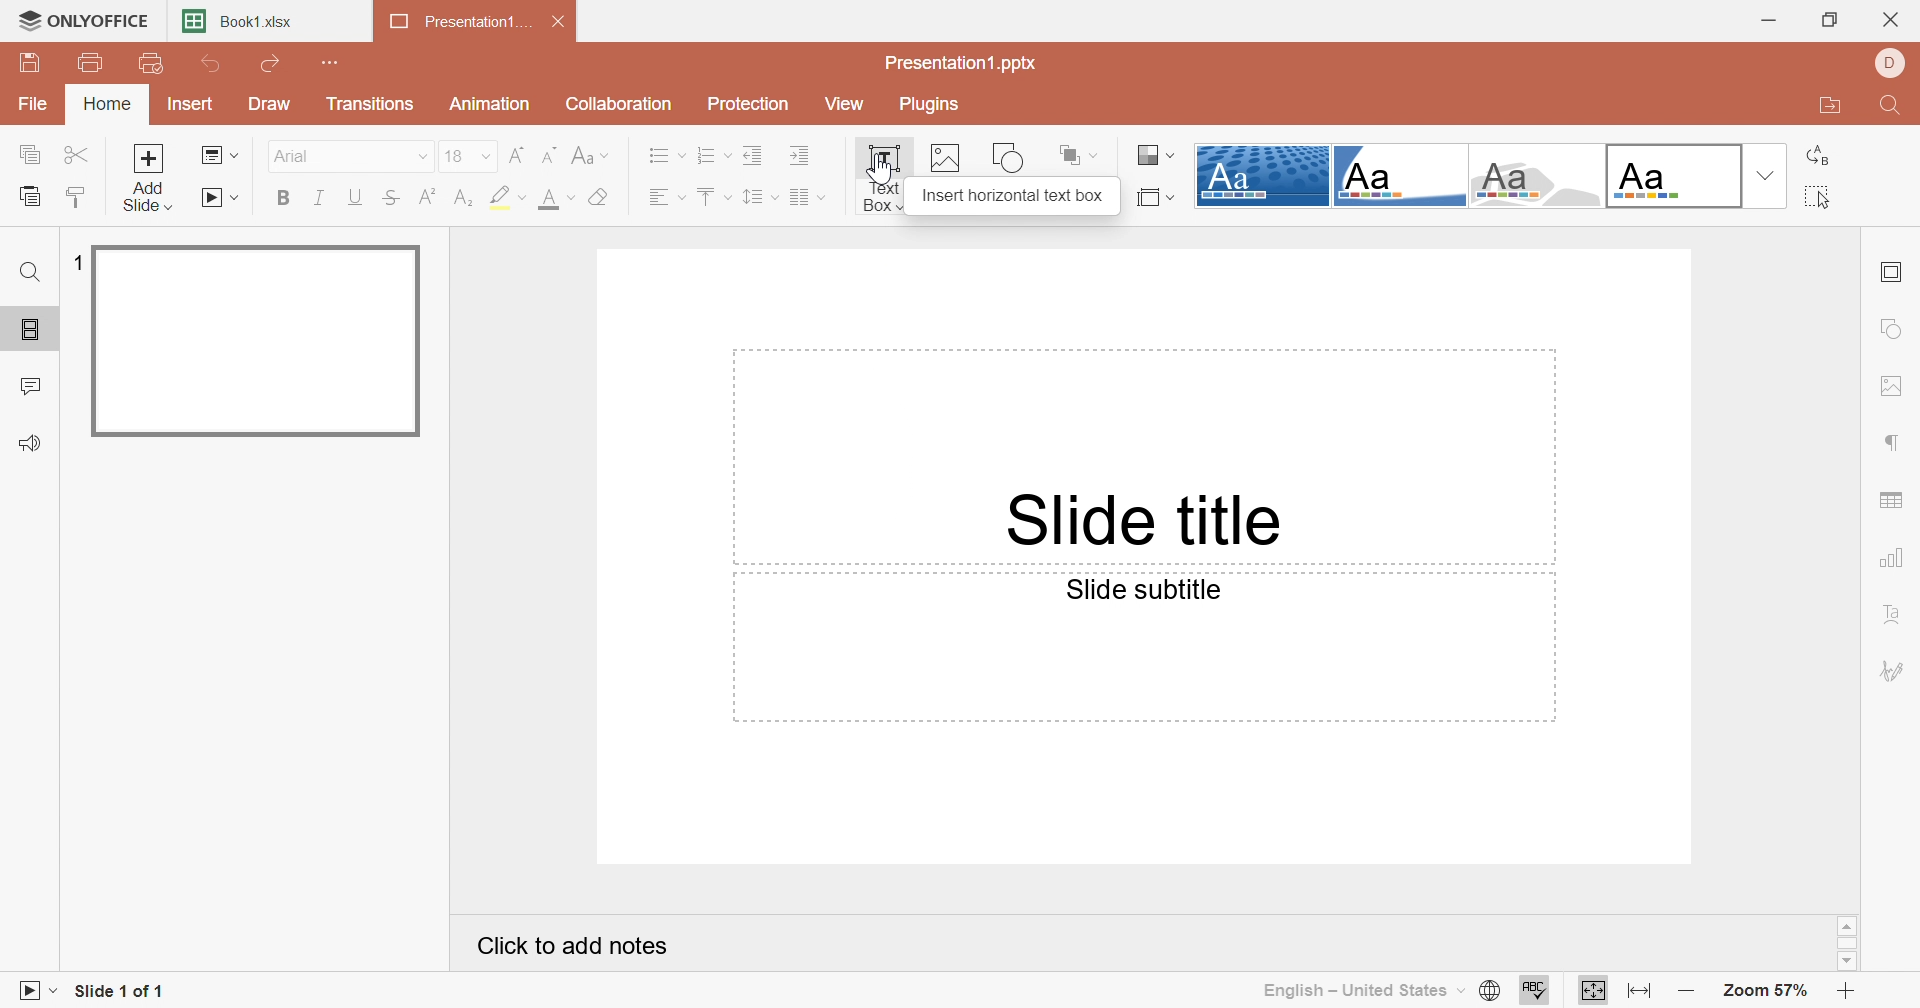 The image size is (1920, 1008). What do you see at coordinates (1012, 156) in the screenshot?
I see `Shape` at bounding box center [1012, 156].